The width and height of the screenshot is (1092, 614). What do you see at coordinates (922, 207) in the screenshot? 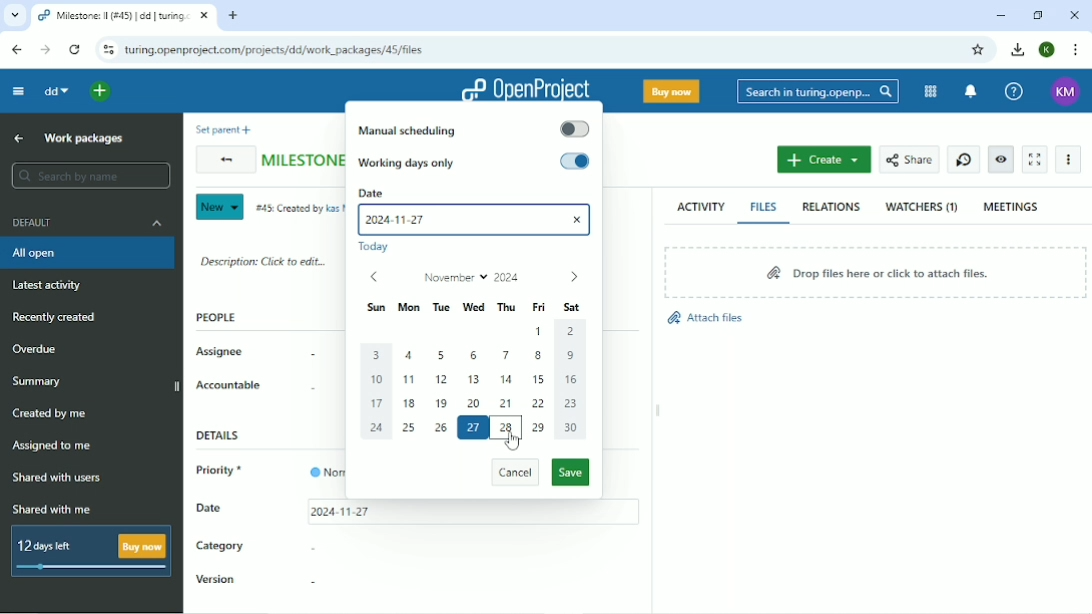
I see `Watchers 1` at bounding box center [922, 207].